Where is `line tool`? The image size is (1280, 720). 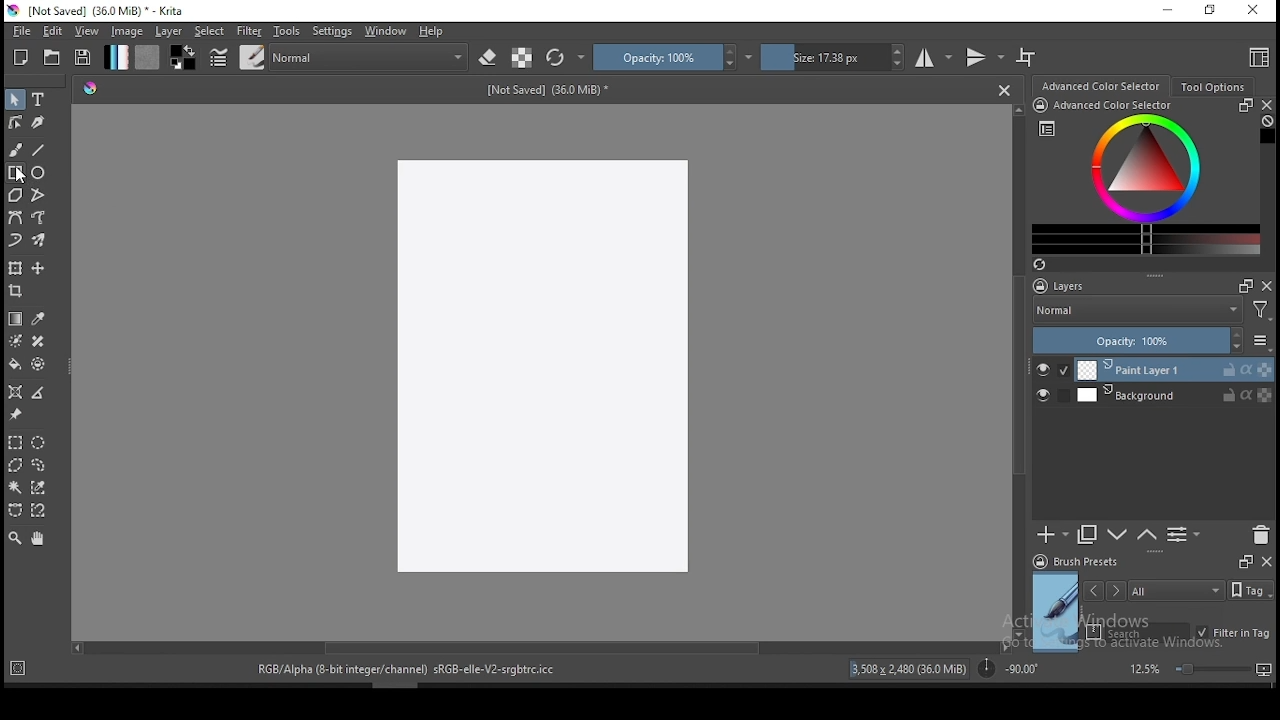 line tool is located at coordinates (39, 150).